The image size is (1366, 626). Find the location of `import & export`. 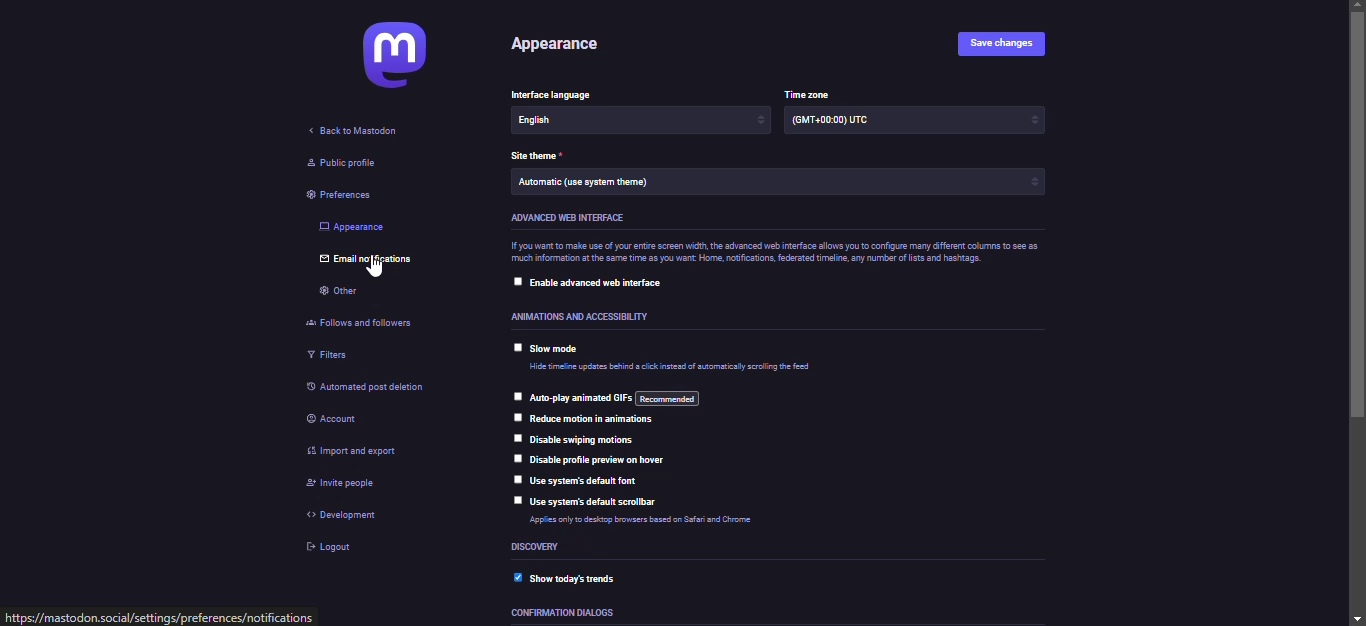

import & export is located at coordinates (352, 448).